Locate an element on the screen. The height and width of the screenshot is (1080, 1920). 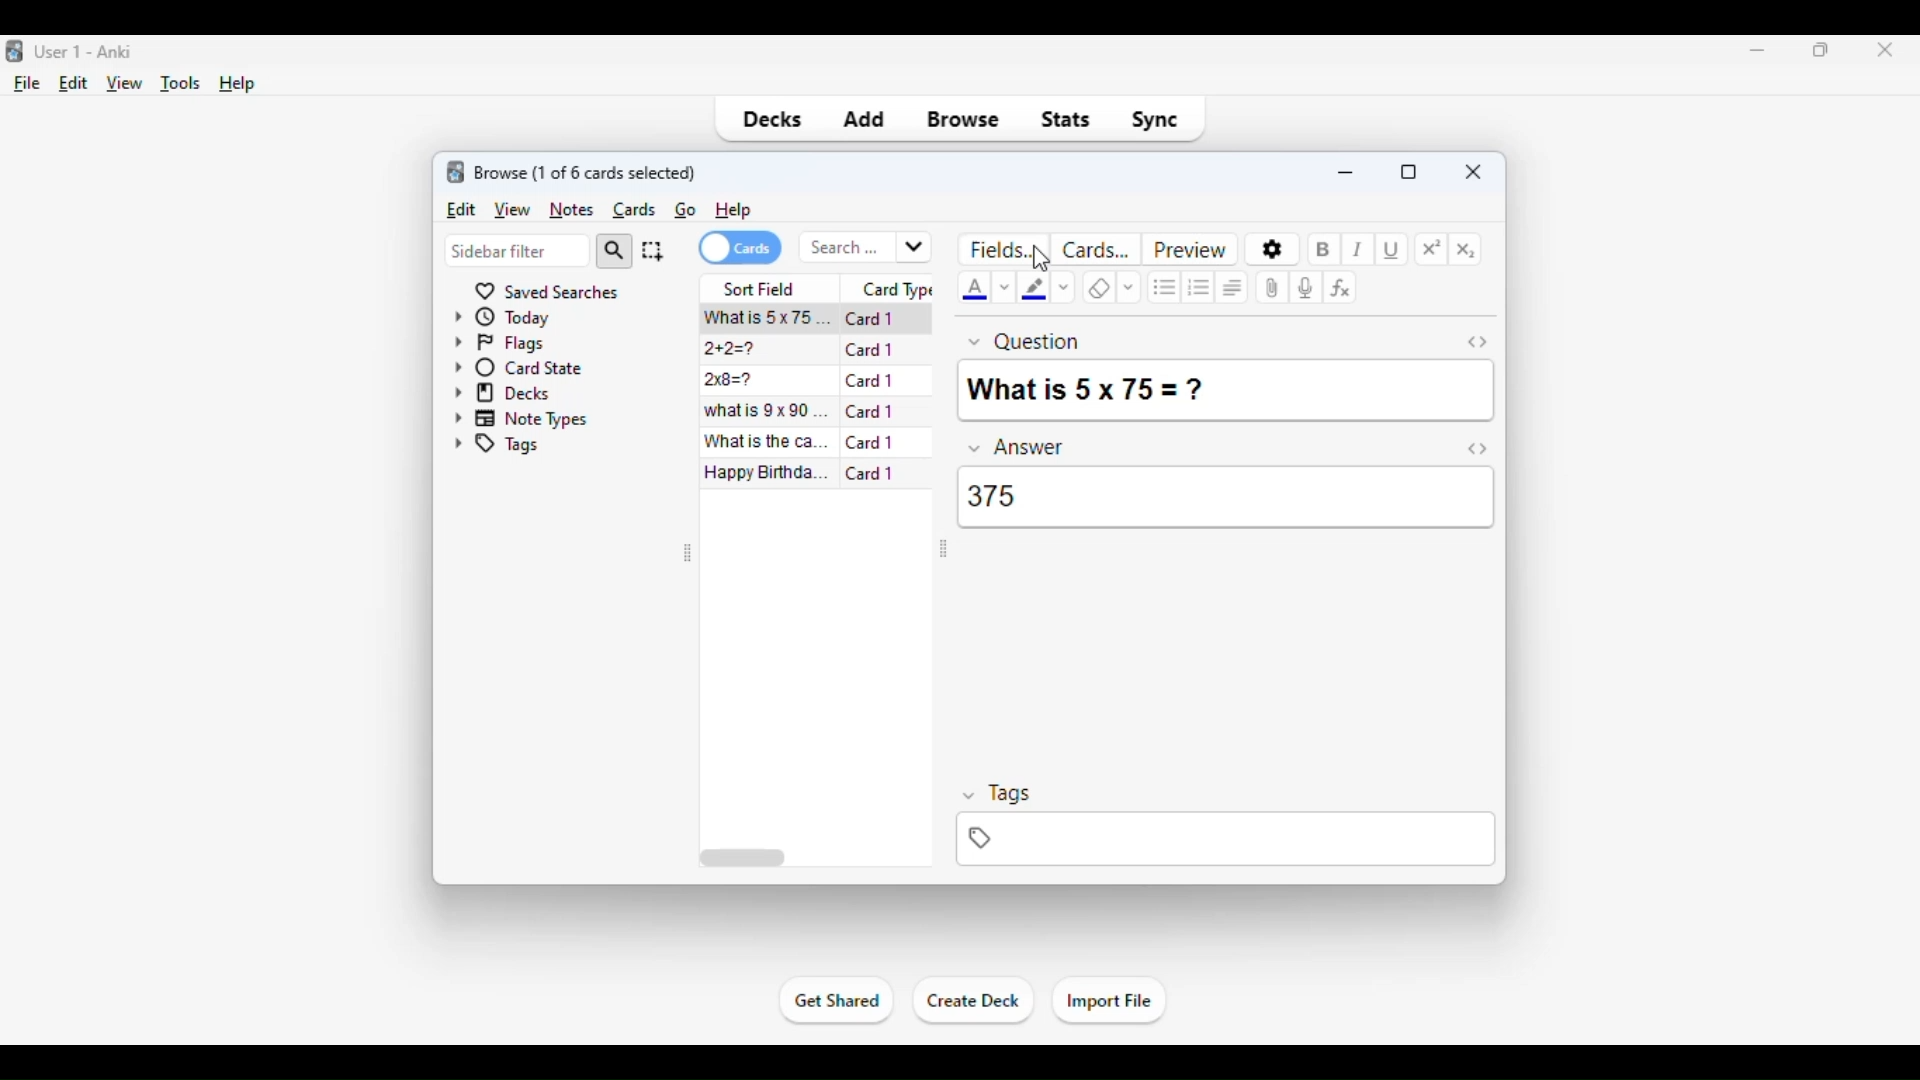
edit is located at coordinates (460, 208).